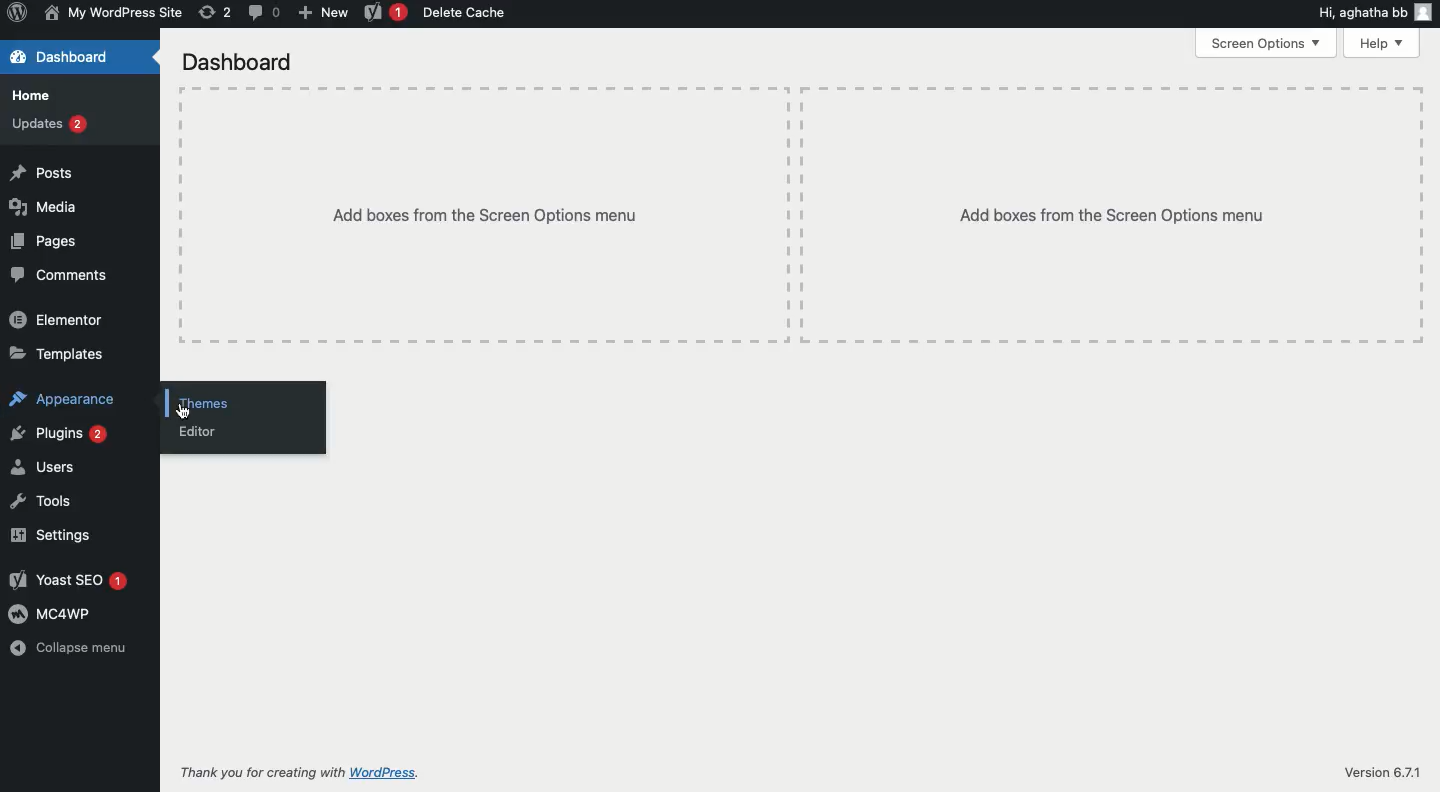 Image resolution: width=1440 pixels, height=792 pixels. I want to click on Posts, so click(43, 172).